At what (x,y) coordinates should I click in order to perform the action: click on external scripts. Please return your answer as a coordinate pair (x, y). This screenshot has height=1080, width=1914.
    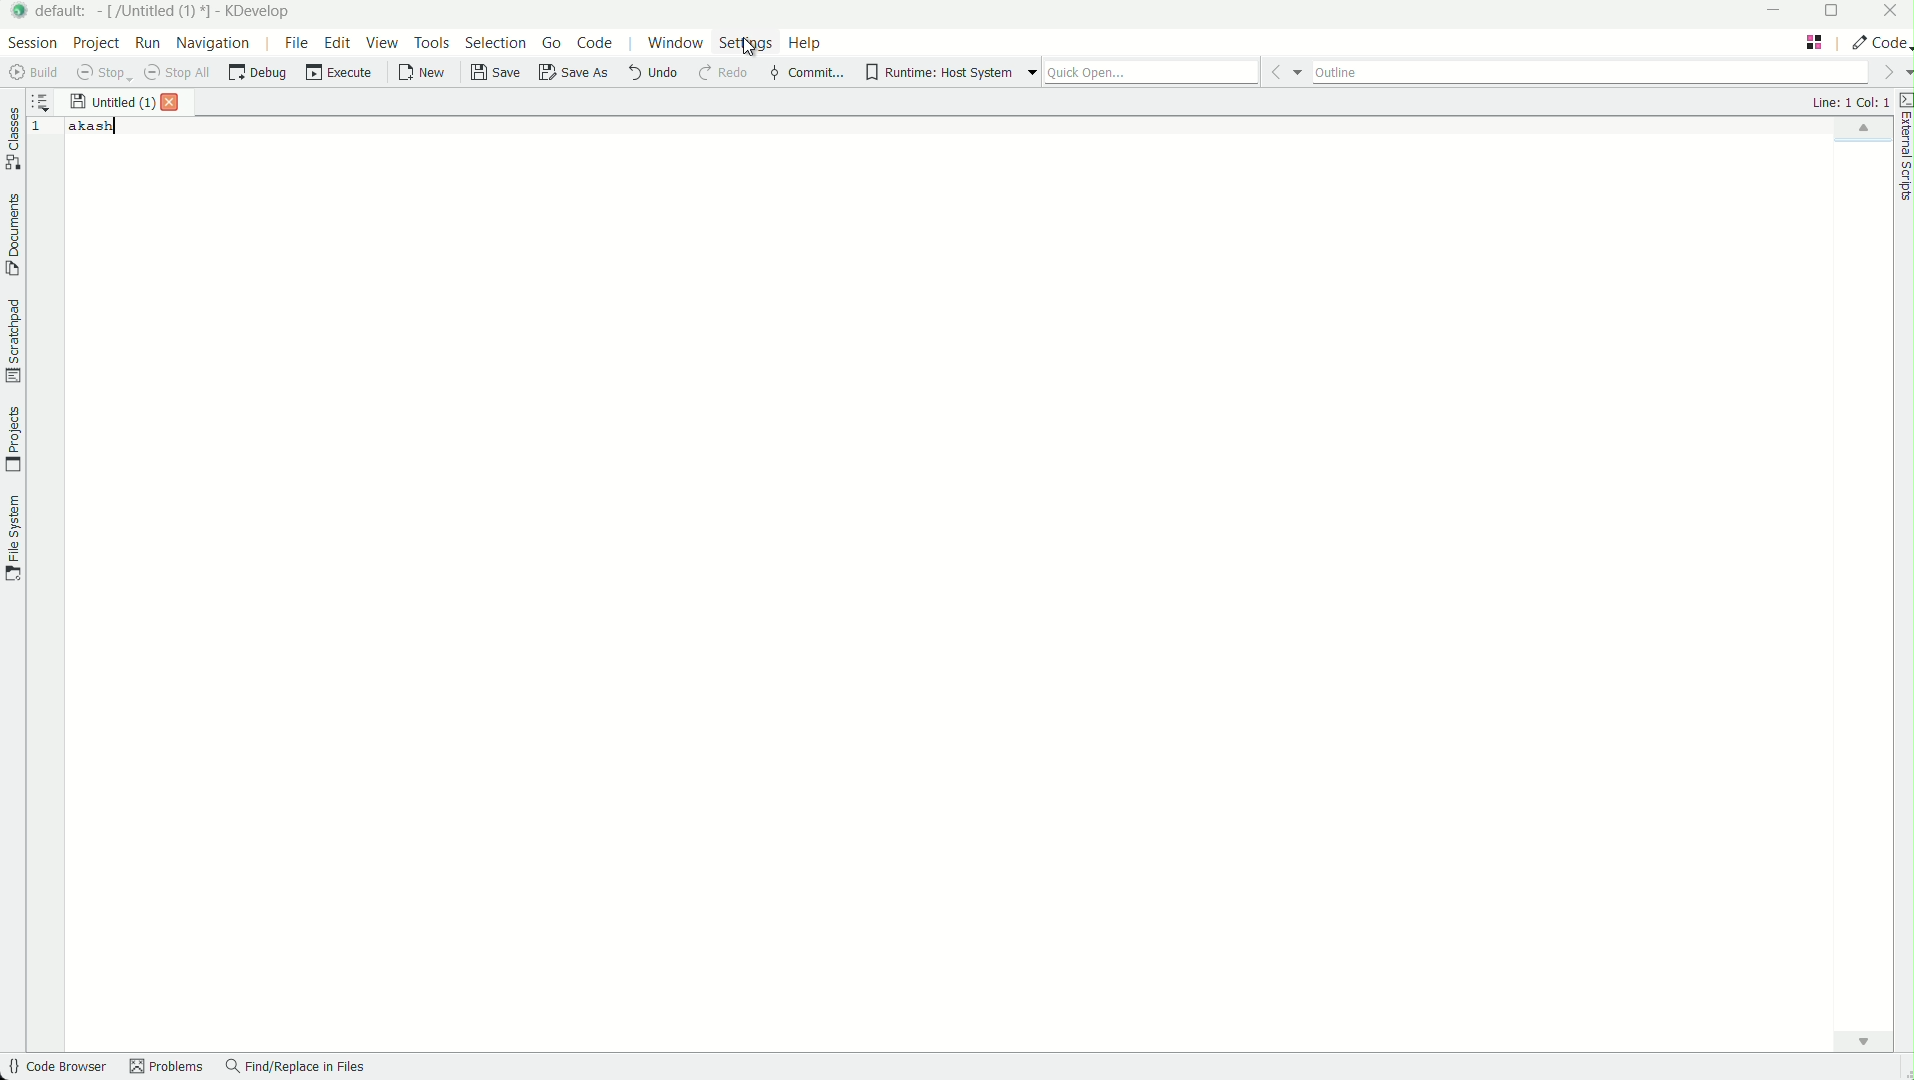
    Looking at the image, I should click on (1902, 150).